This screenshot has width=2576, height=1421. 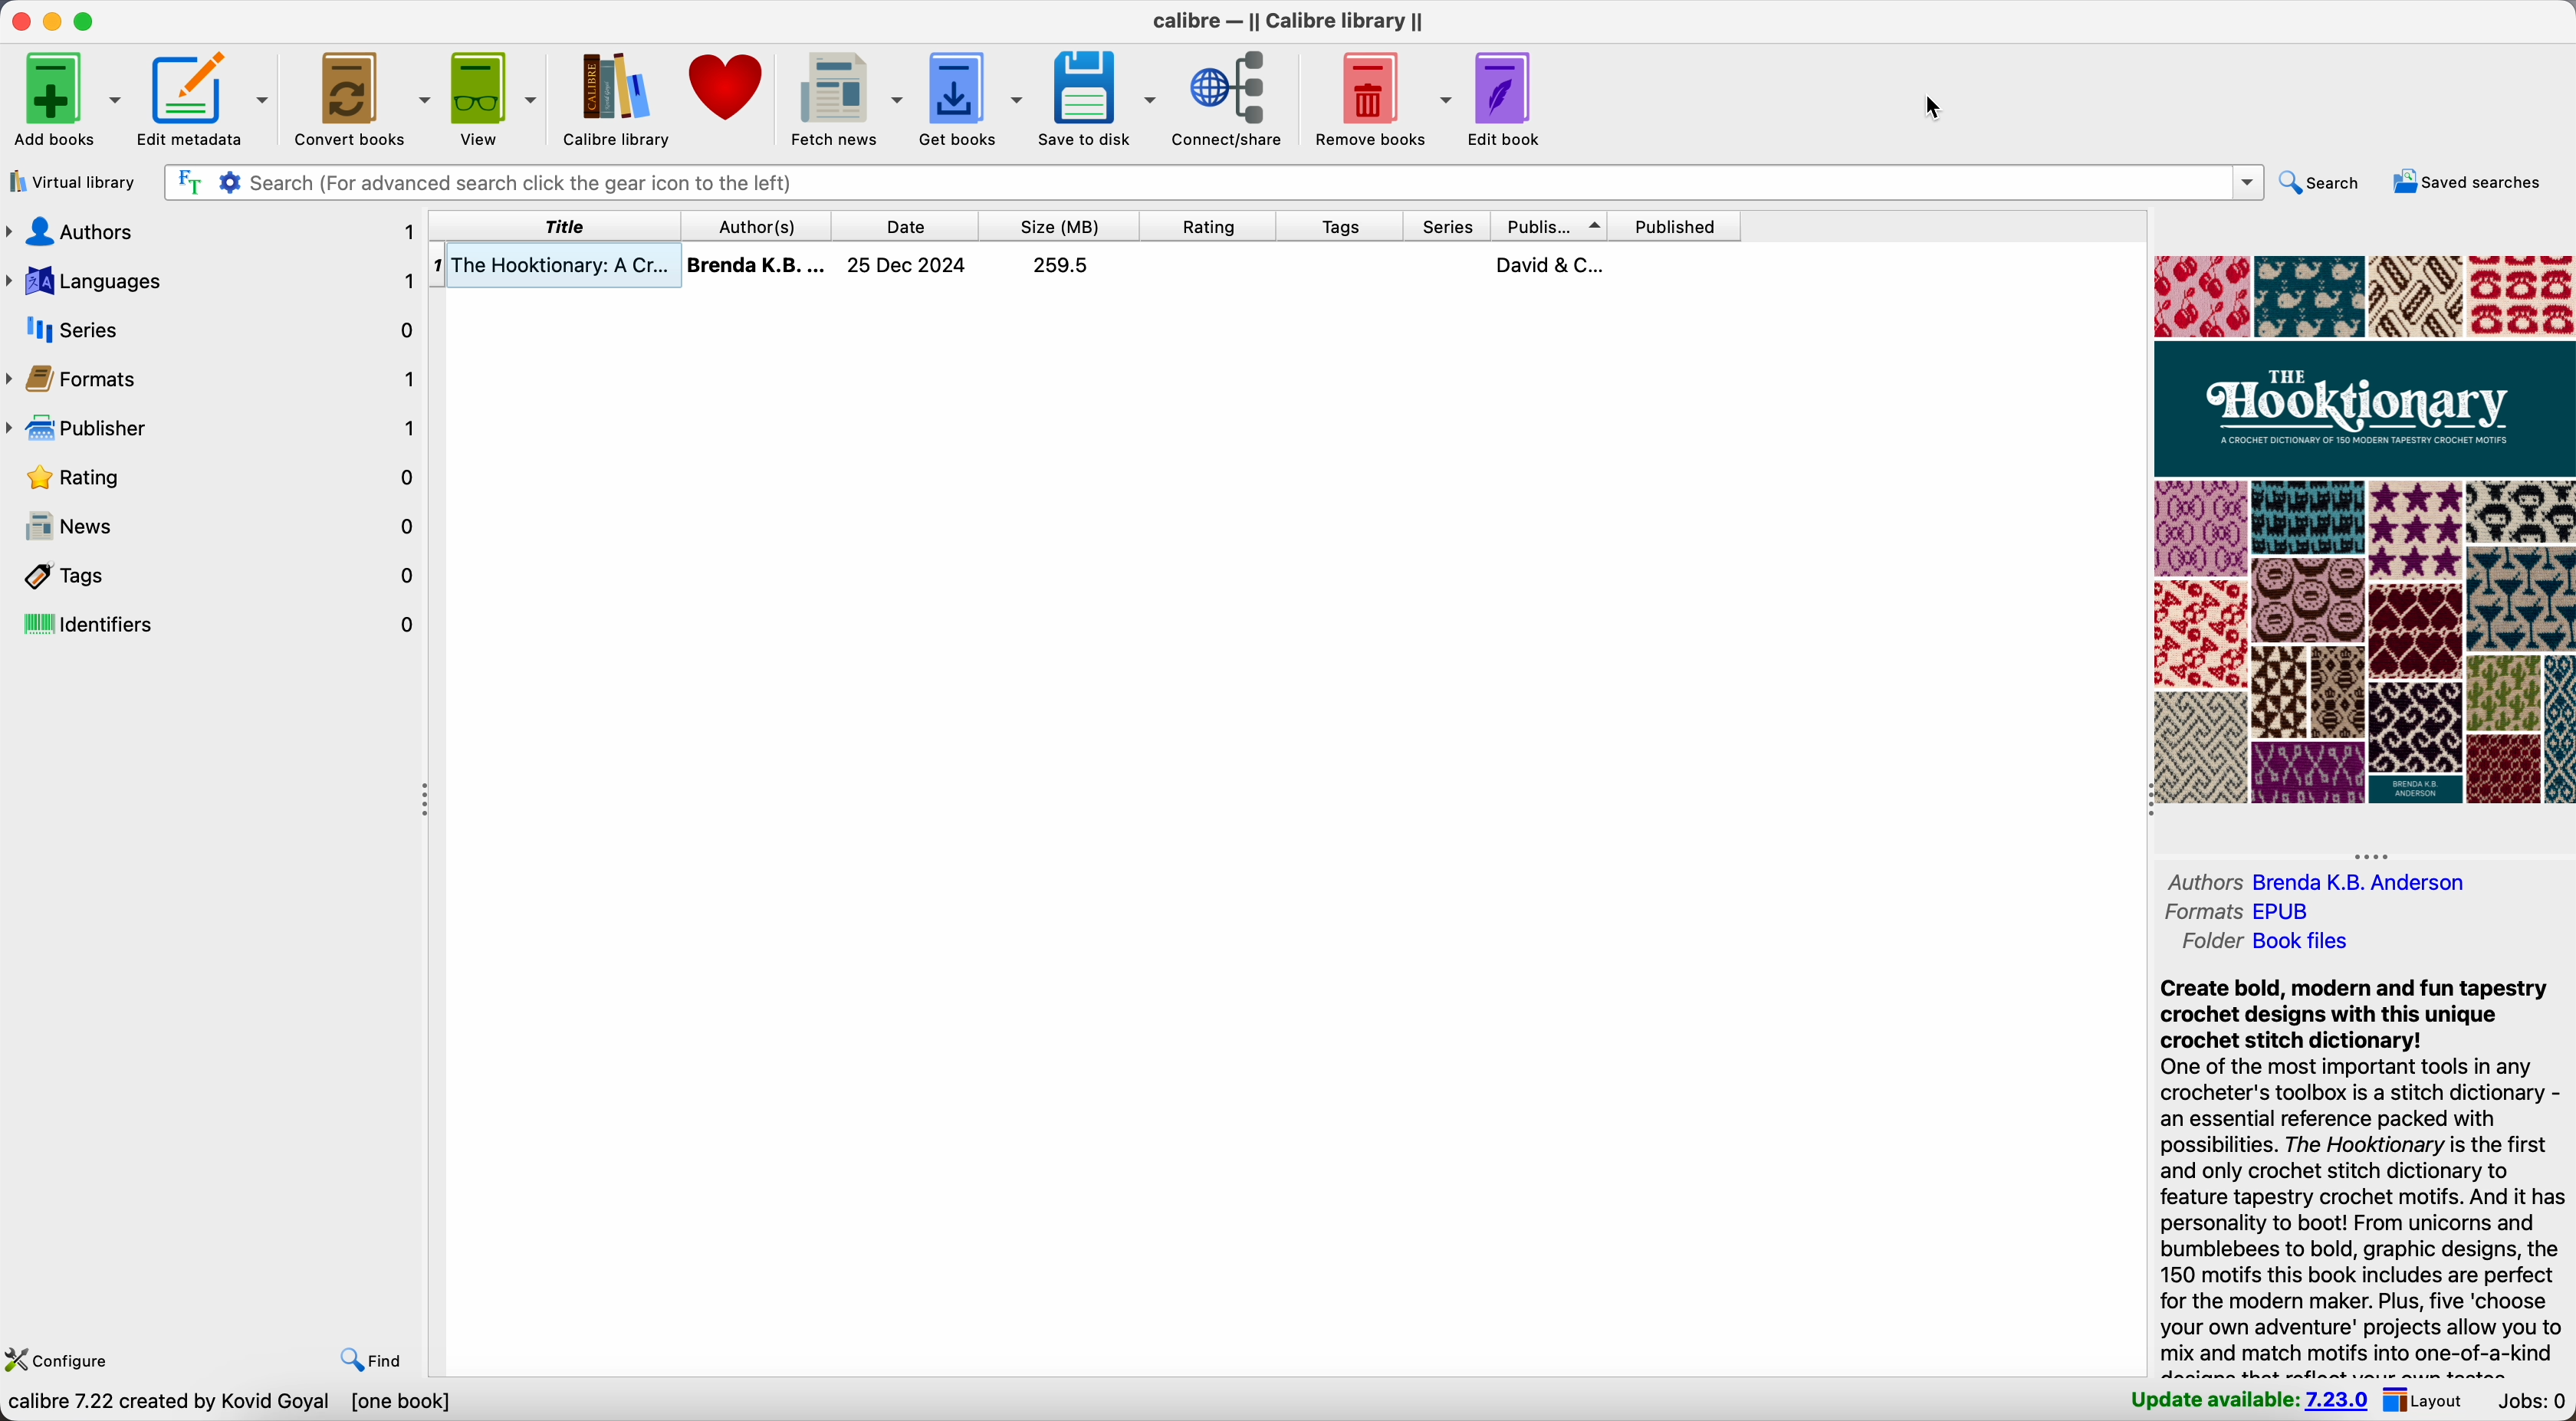 I want to click on layout, so click(x=2426, y=1400).